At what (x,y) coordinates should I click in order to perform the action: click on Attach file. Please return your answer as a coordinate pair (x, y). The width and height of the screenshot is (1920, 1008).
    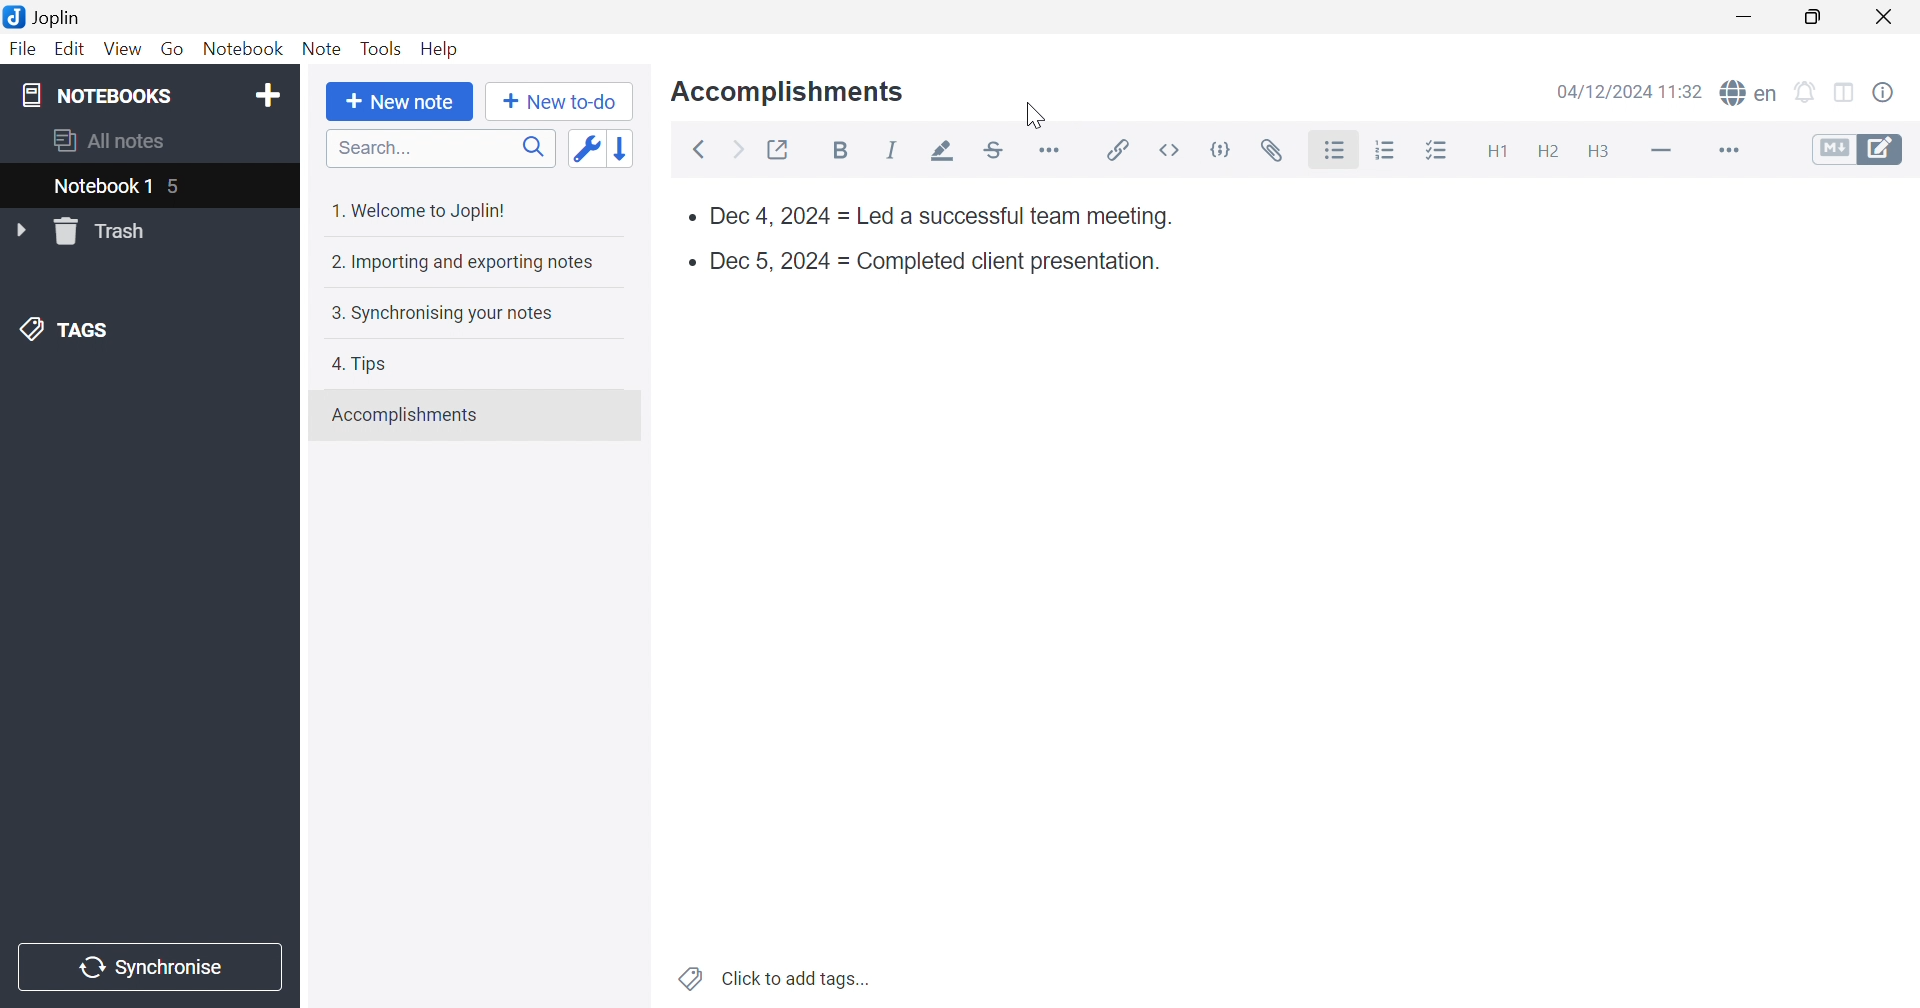
    Looking at the image, I should click on (1275, 150).